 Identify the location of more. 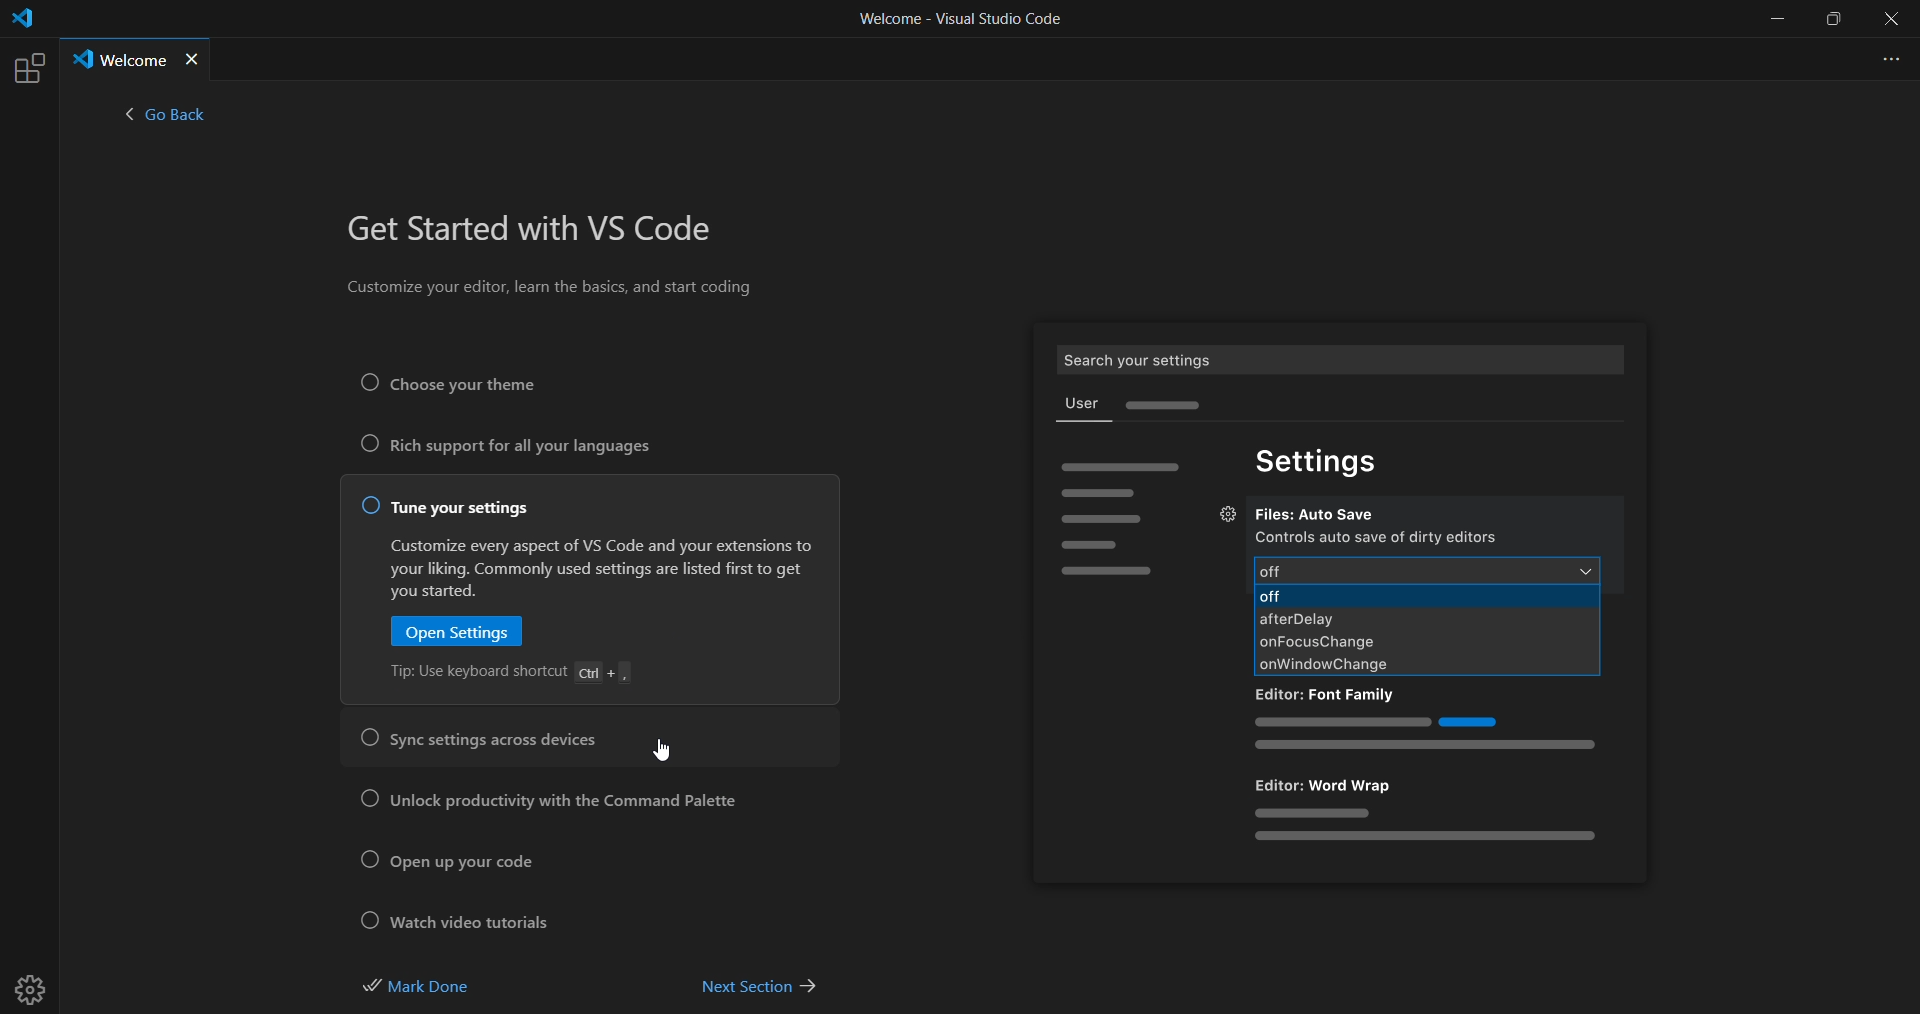
(1886, 57).